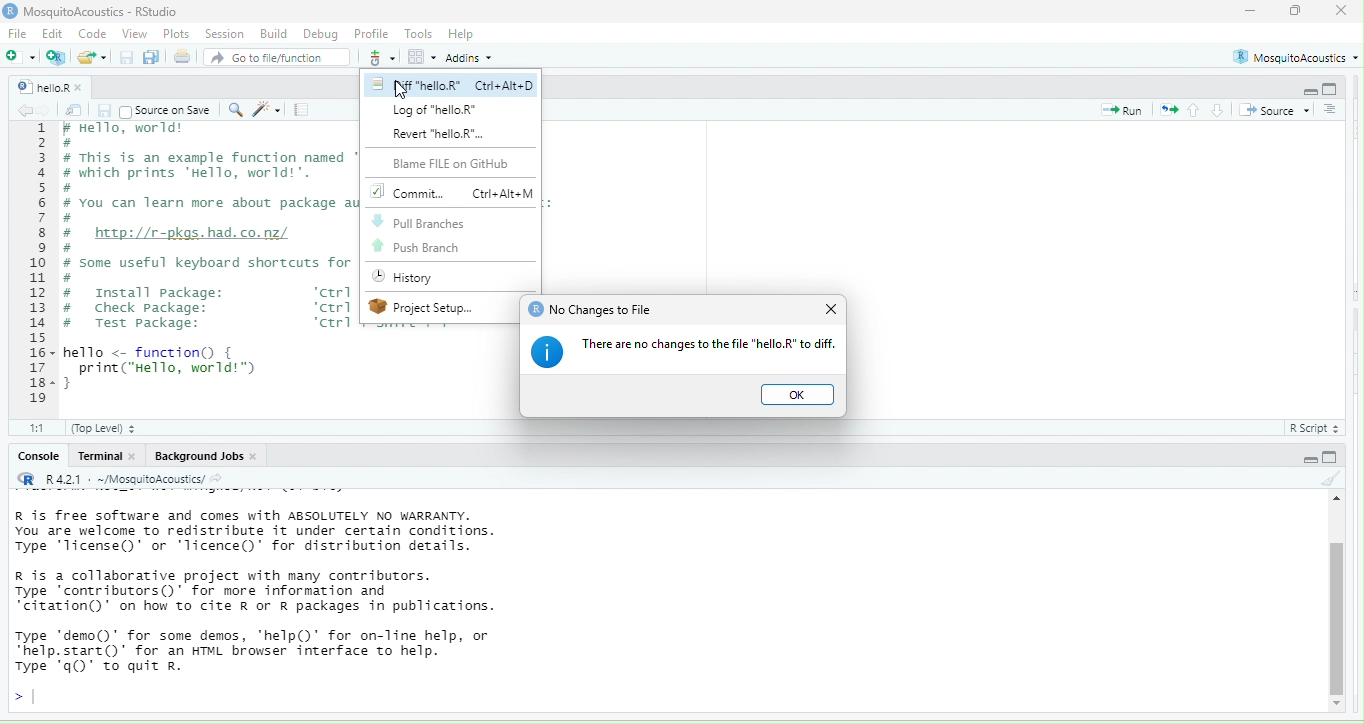 This screenshot has height=724, width=1364. What do you see at coordinates (174, 35) in the screenshot?
I see `Plots` at bounding box center [174, 35].